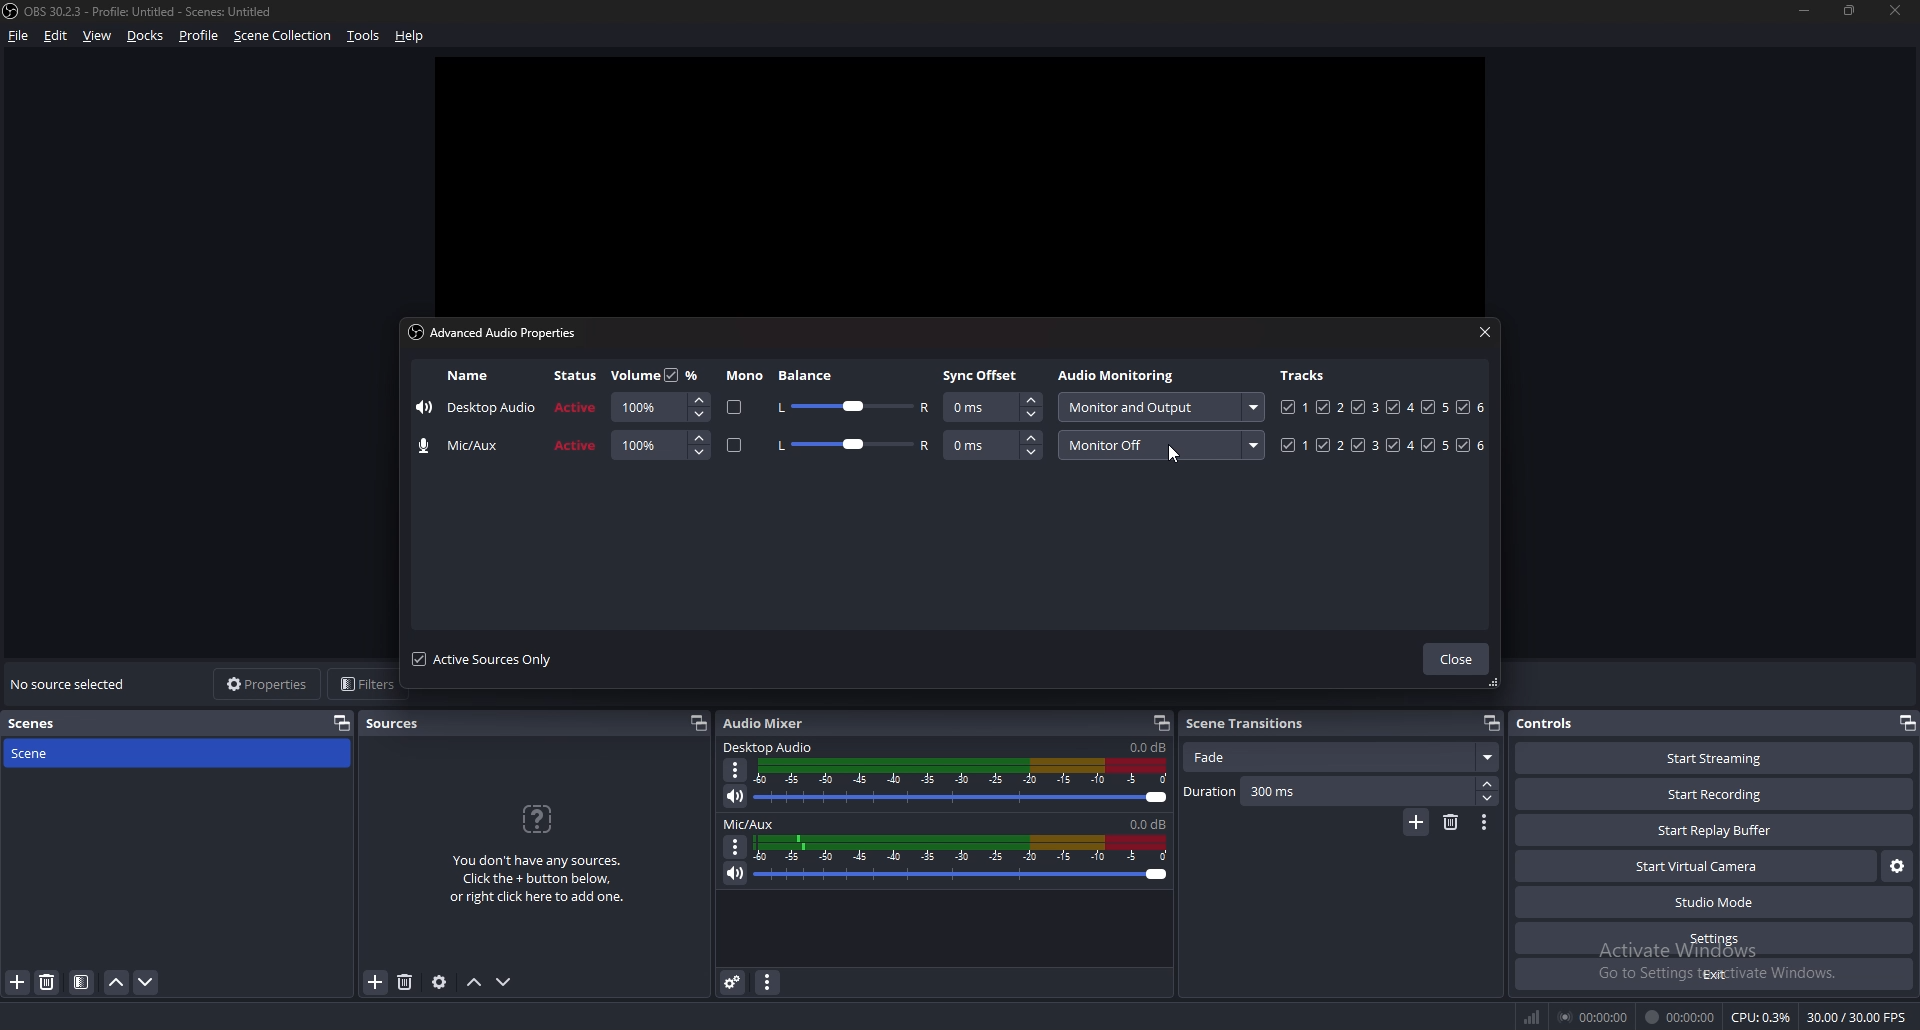  I want to click on mono, so click(735, 445).